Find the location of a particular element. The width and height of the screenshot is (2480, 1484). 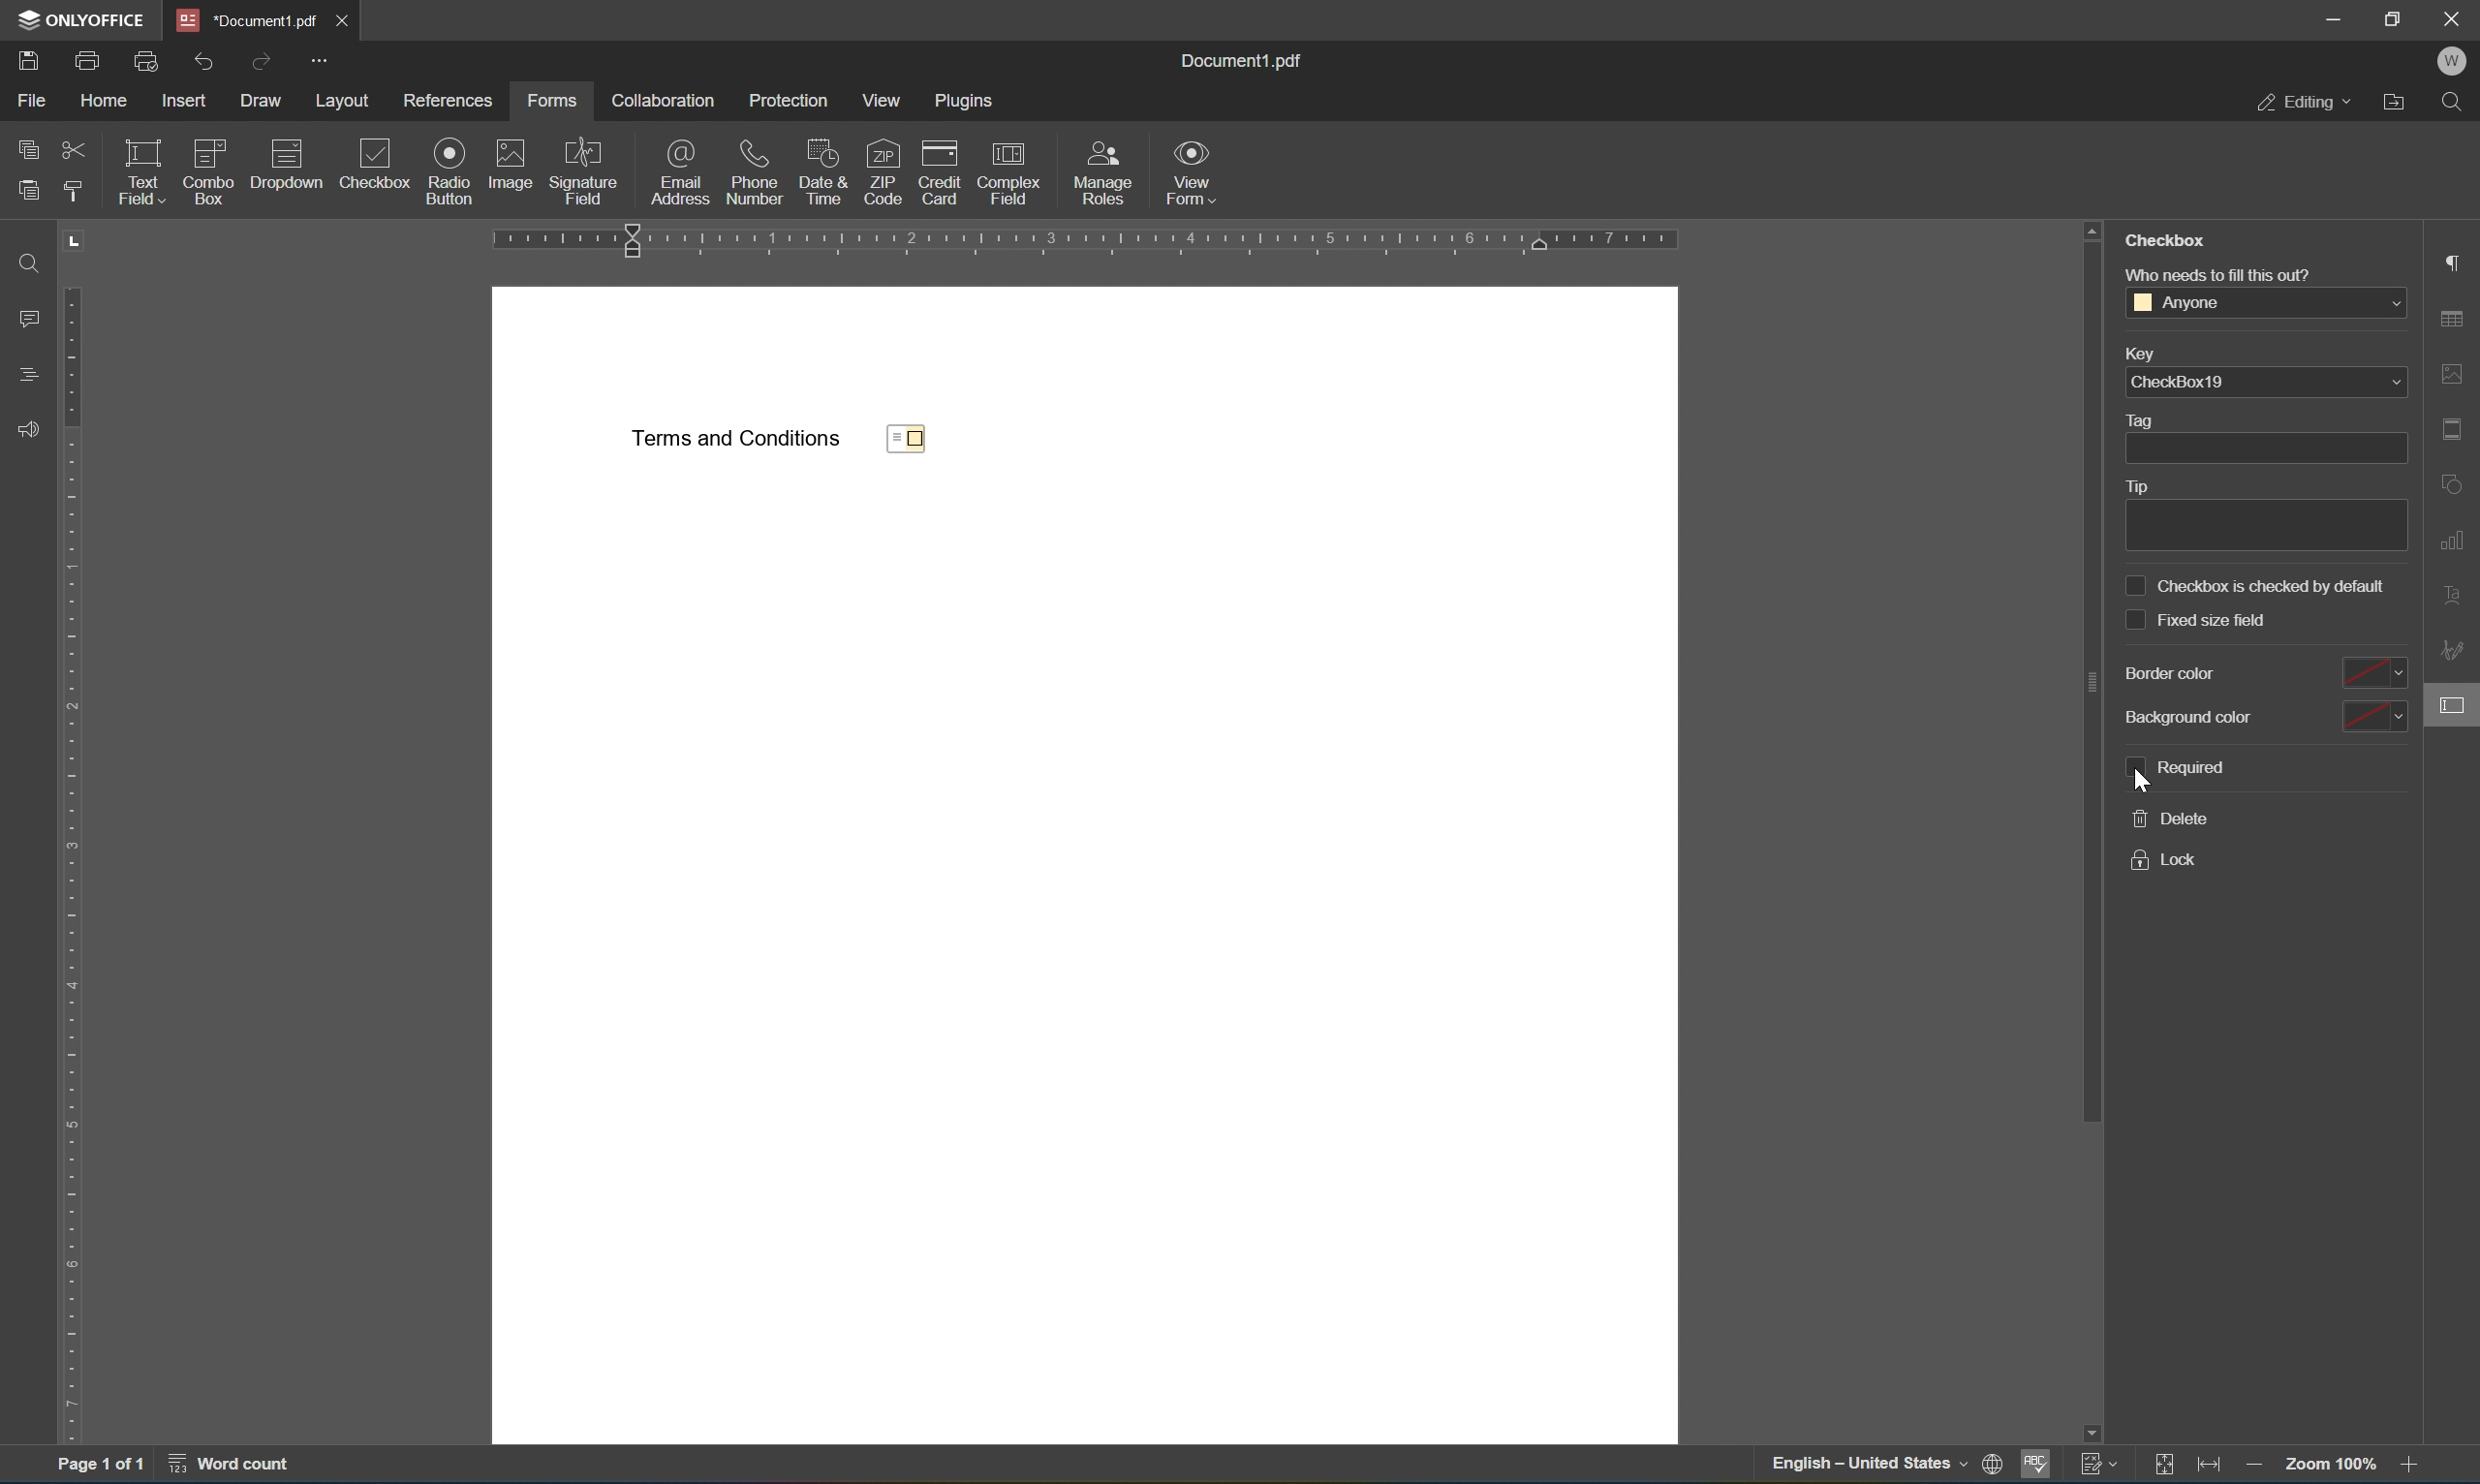

Terms and conditions is located at coordinates (736, 439).